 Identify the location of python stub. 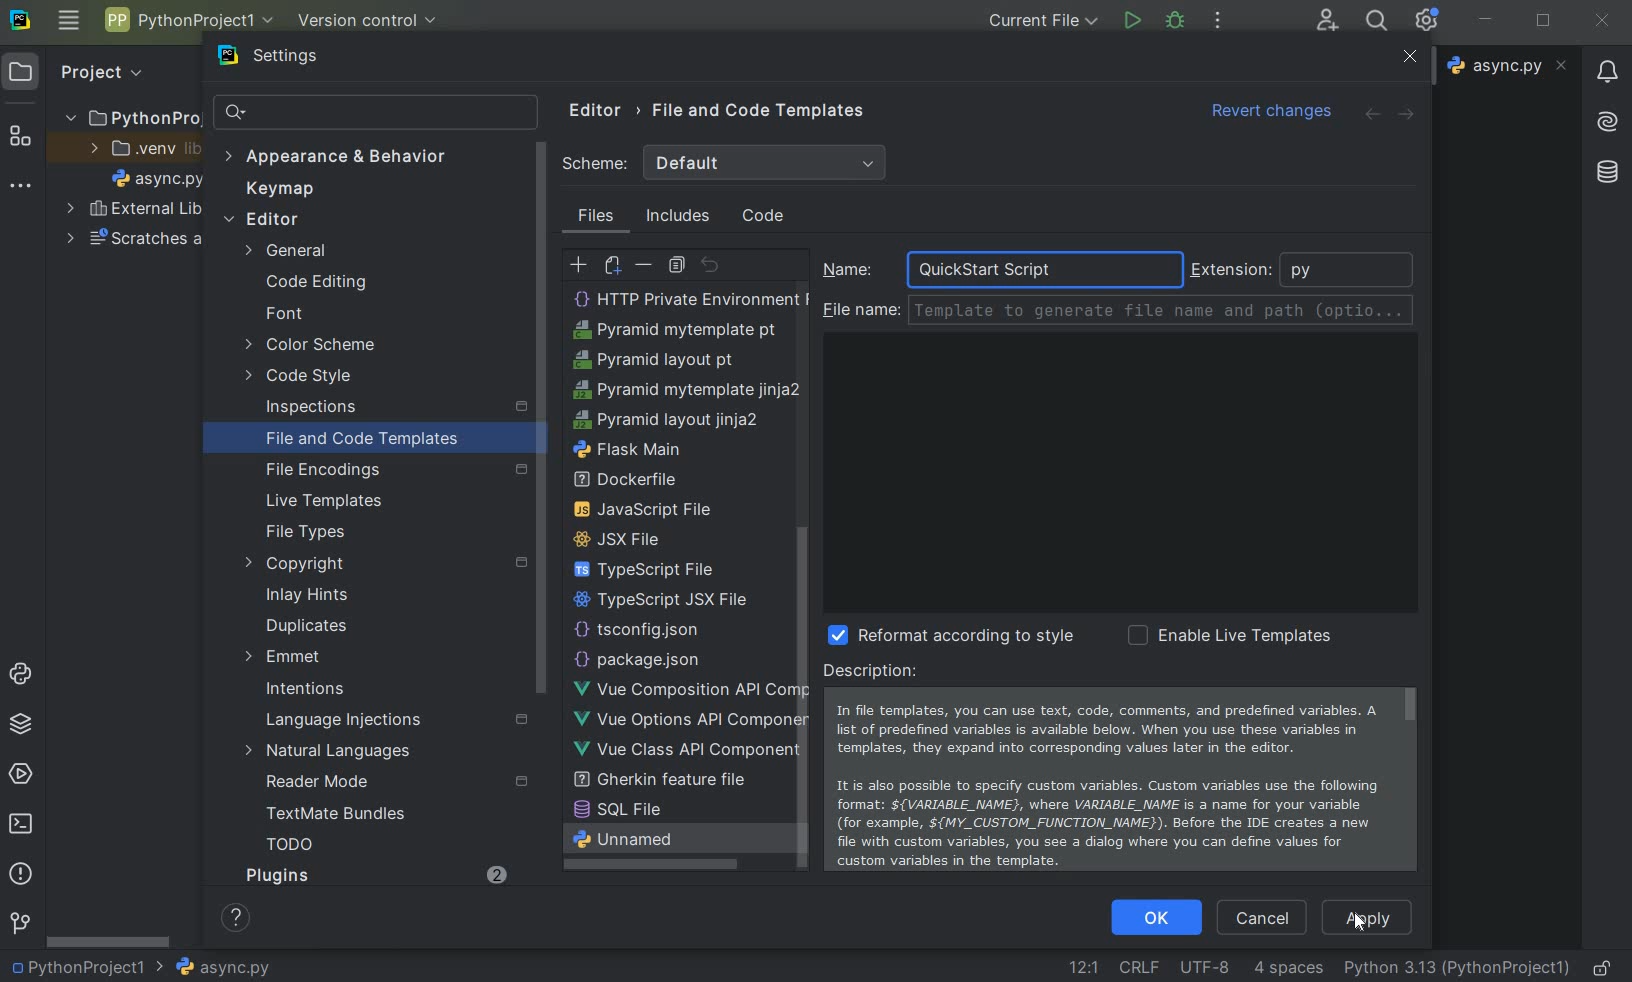
(633, 450).